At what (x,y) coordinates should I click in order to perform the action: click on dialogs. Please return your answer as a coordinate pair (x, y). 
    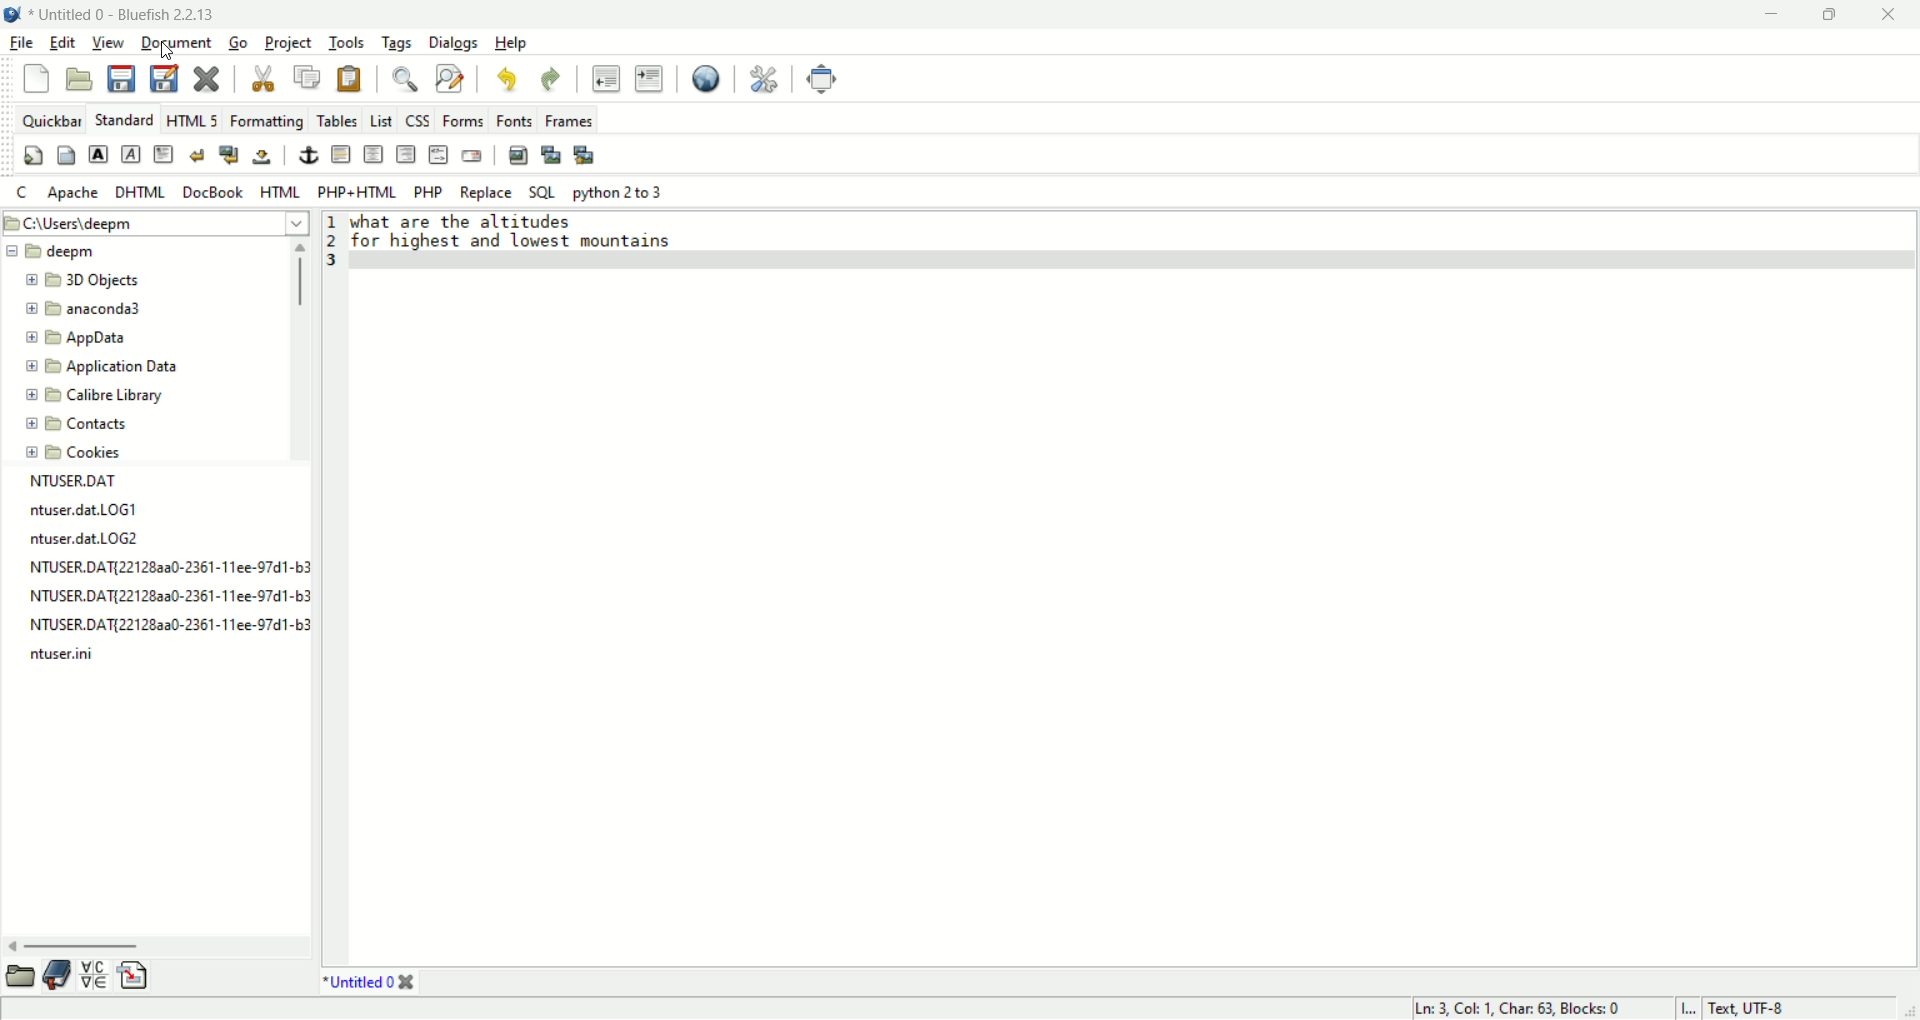
    Looking at the image, I should click on (456, 44).